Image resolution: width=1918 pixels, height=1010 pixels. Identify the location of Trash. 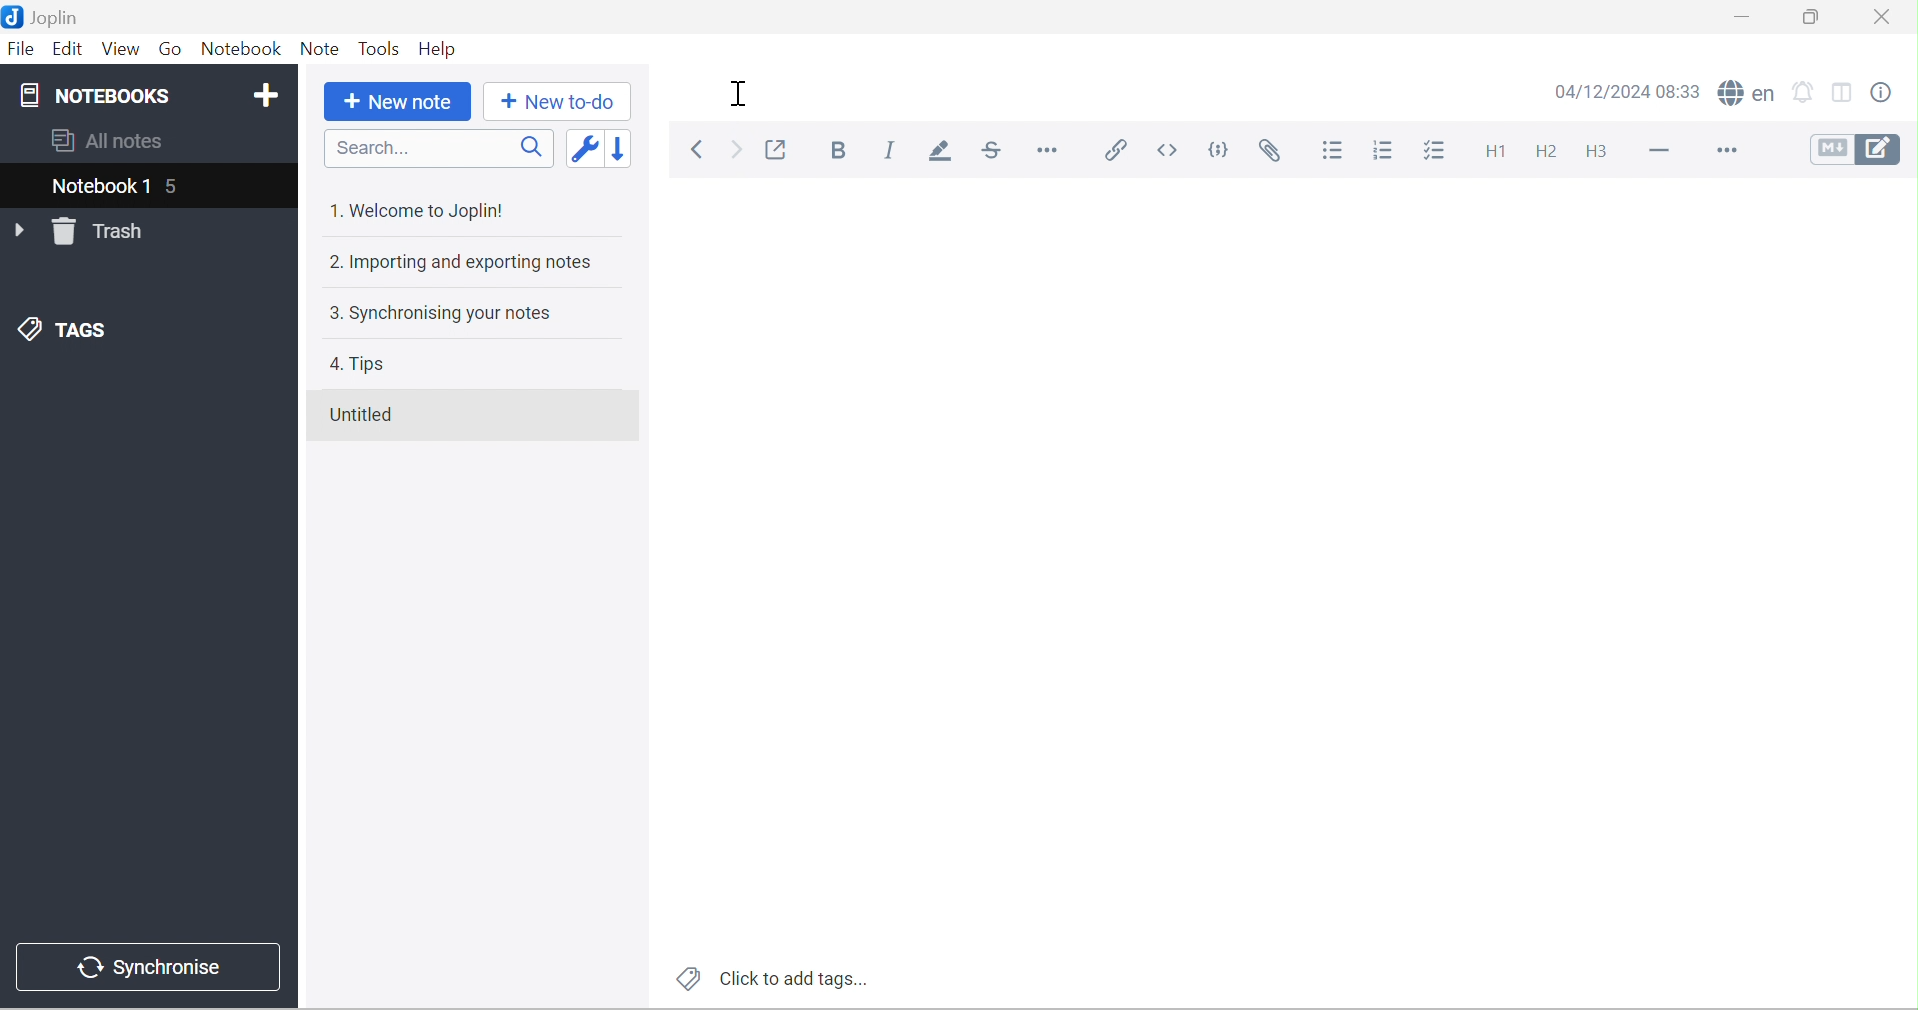
(103, 232).